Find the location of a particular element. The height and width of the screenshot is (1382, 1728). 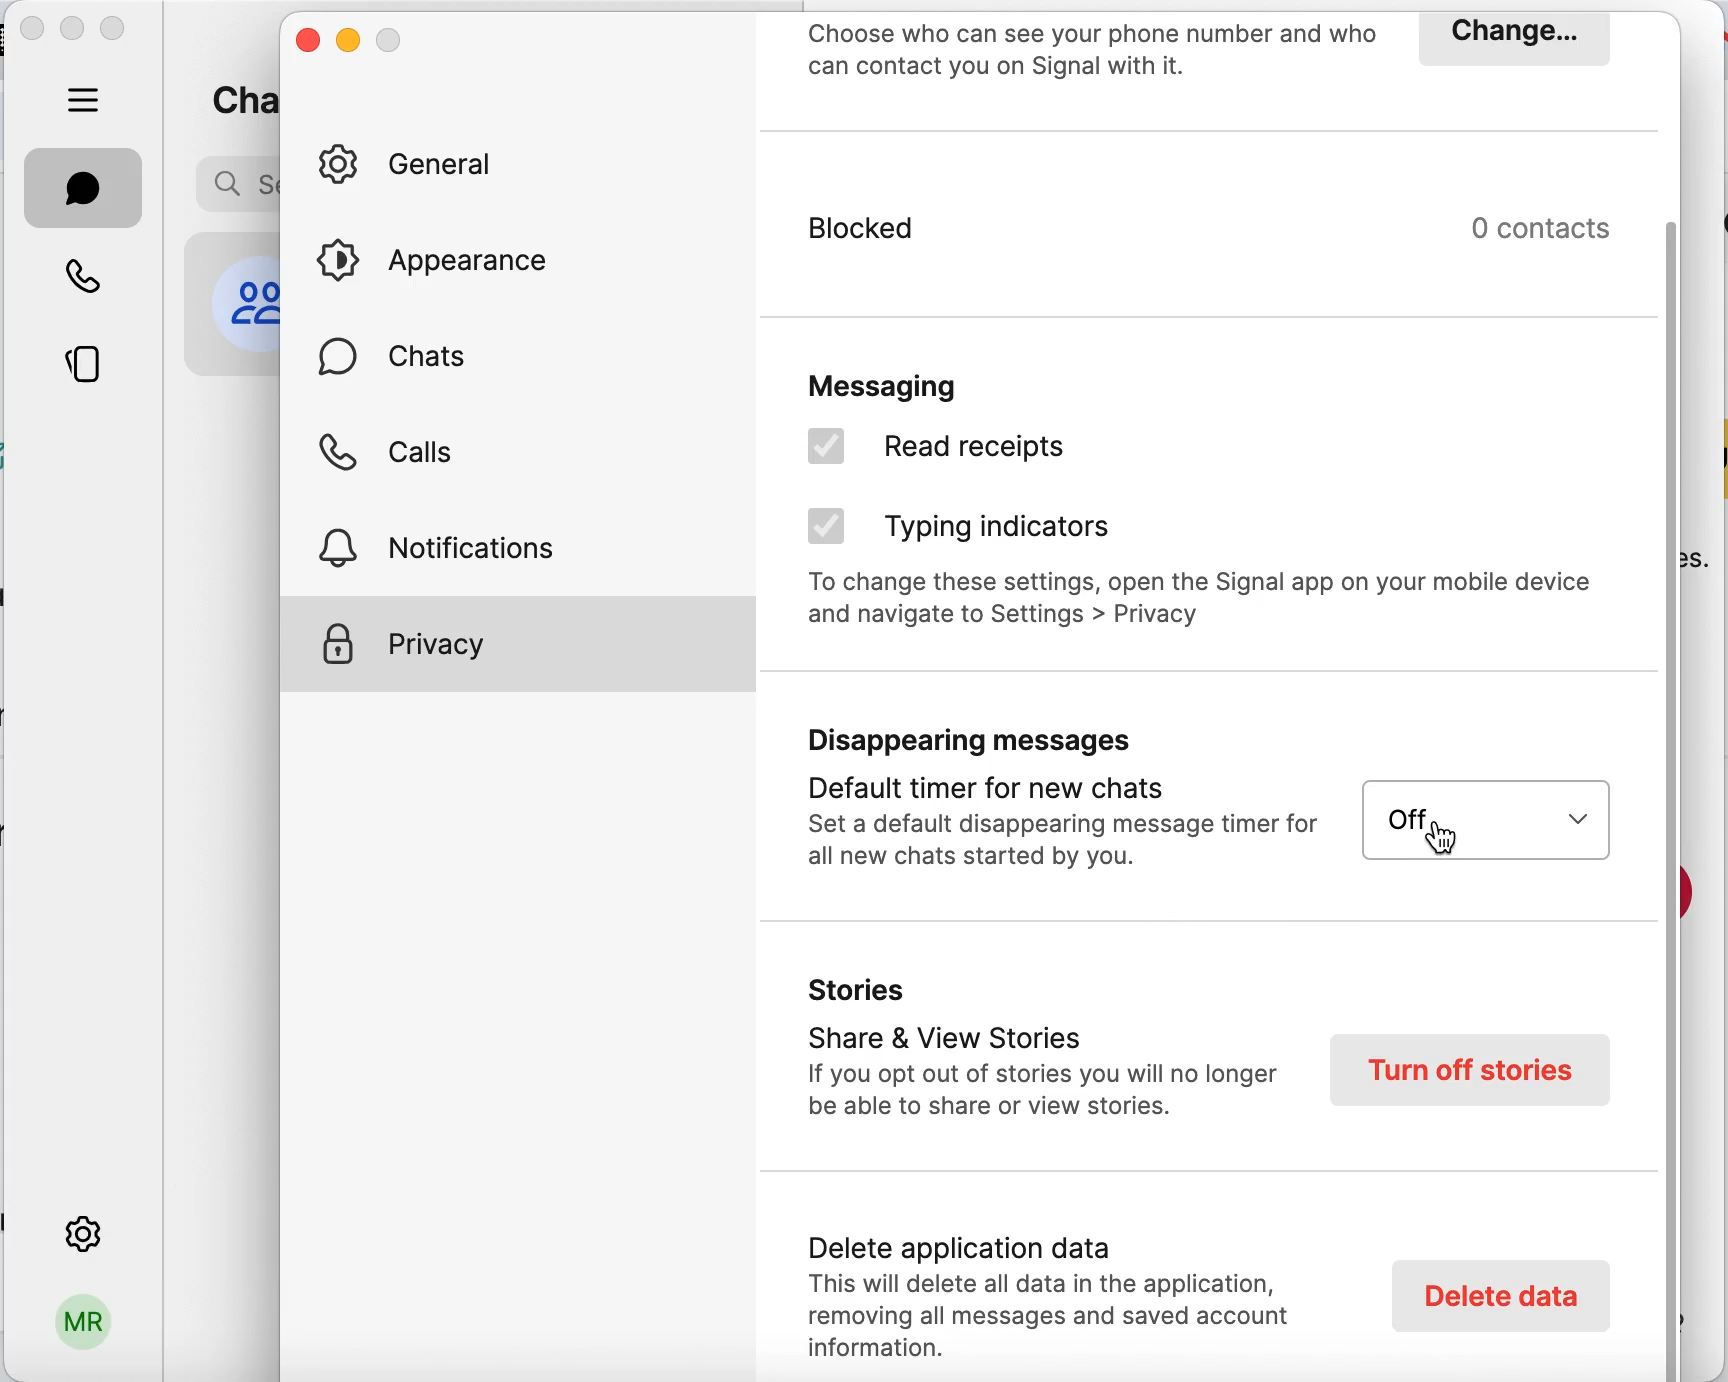

off is located at coordinates (1484, 819).